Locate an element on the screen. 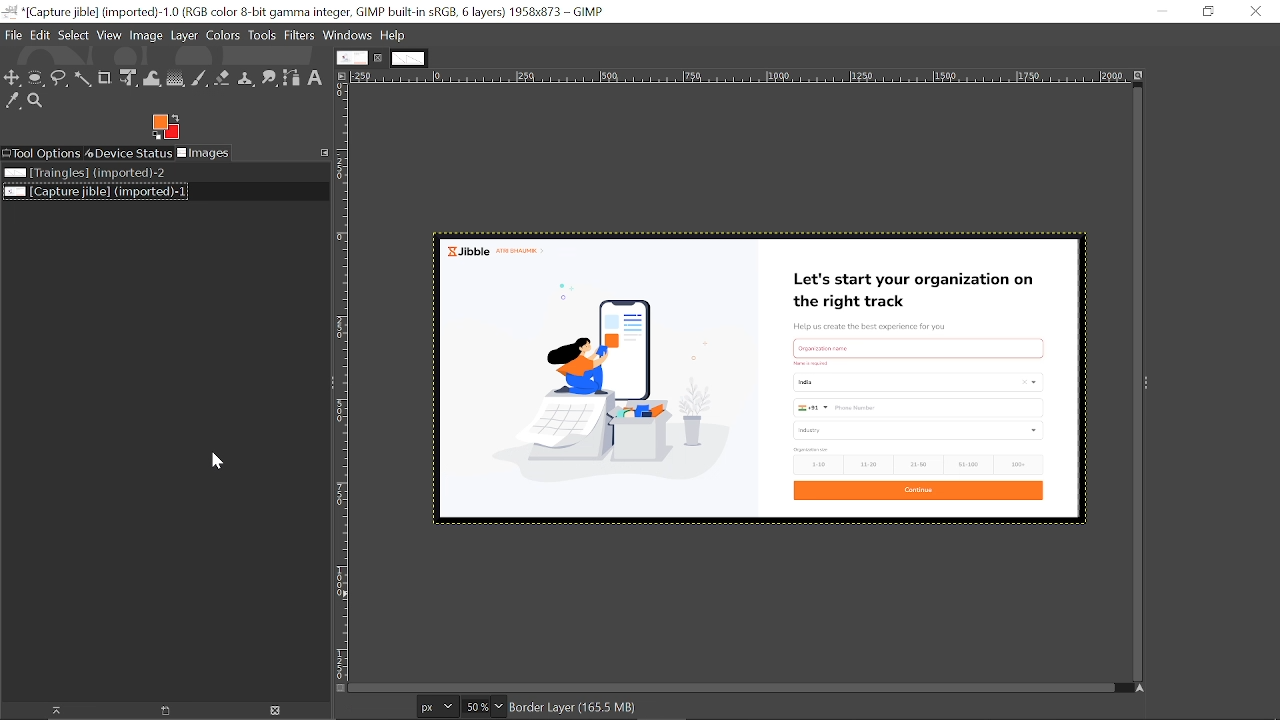  Access this image menu is located at coordinates (340, 76).